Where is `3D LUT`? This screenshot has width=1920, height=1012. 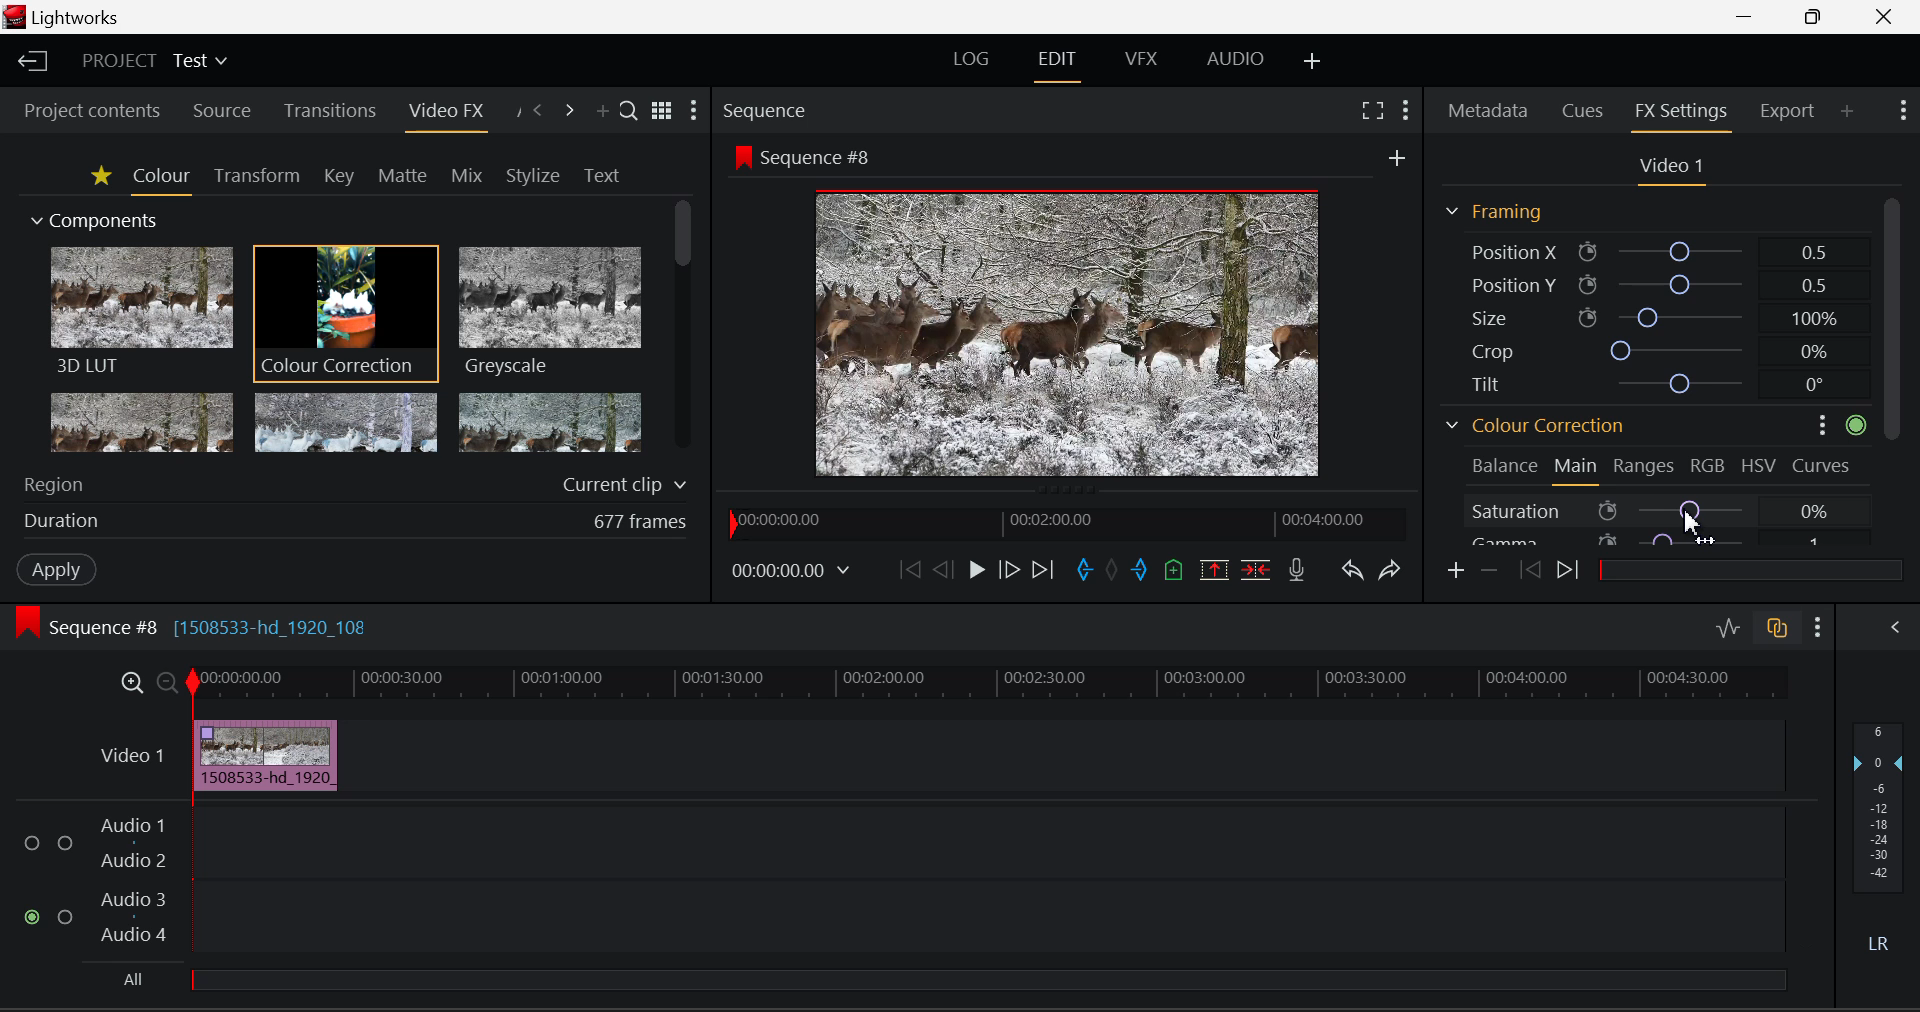 3D LUT is located at coordinates (140, 309).